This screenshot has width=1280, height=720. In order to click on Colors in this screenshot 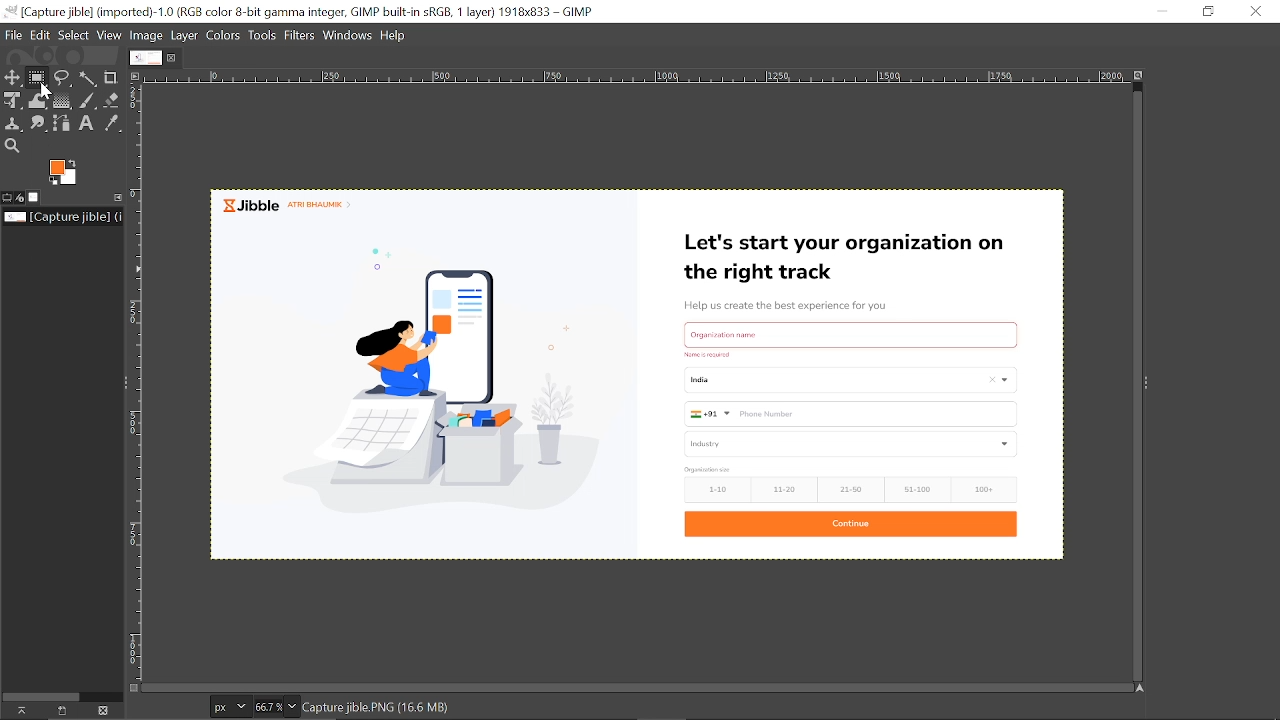, I will do `click(224, 34)`.